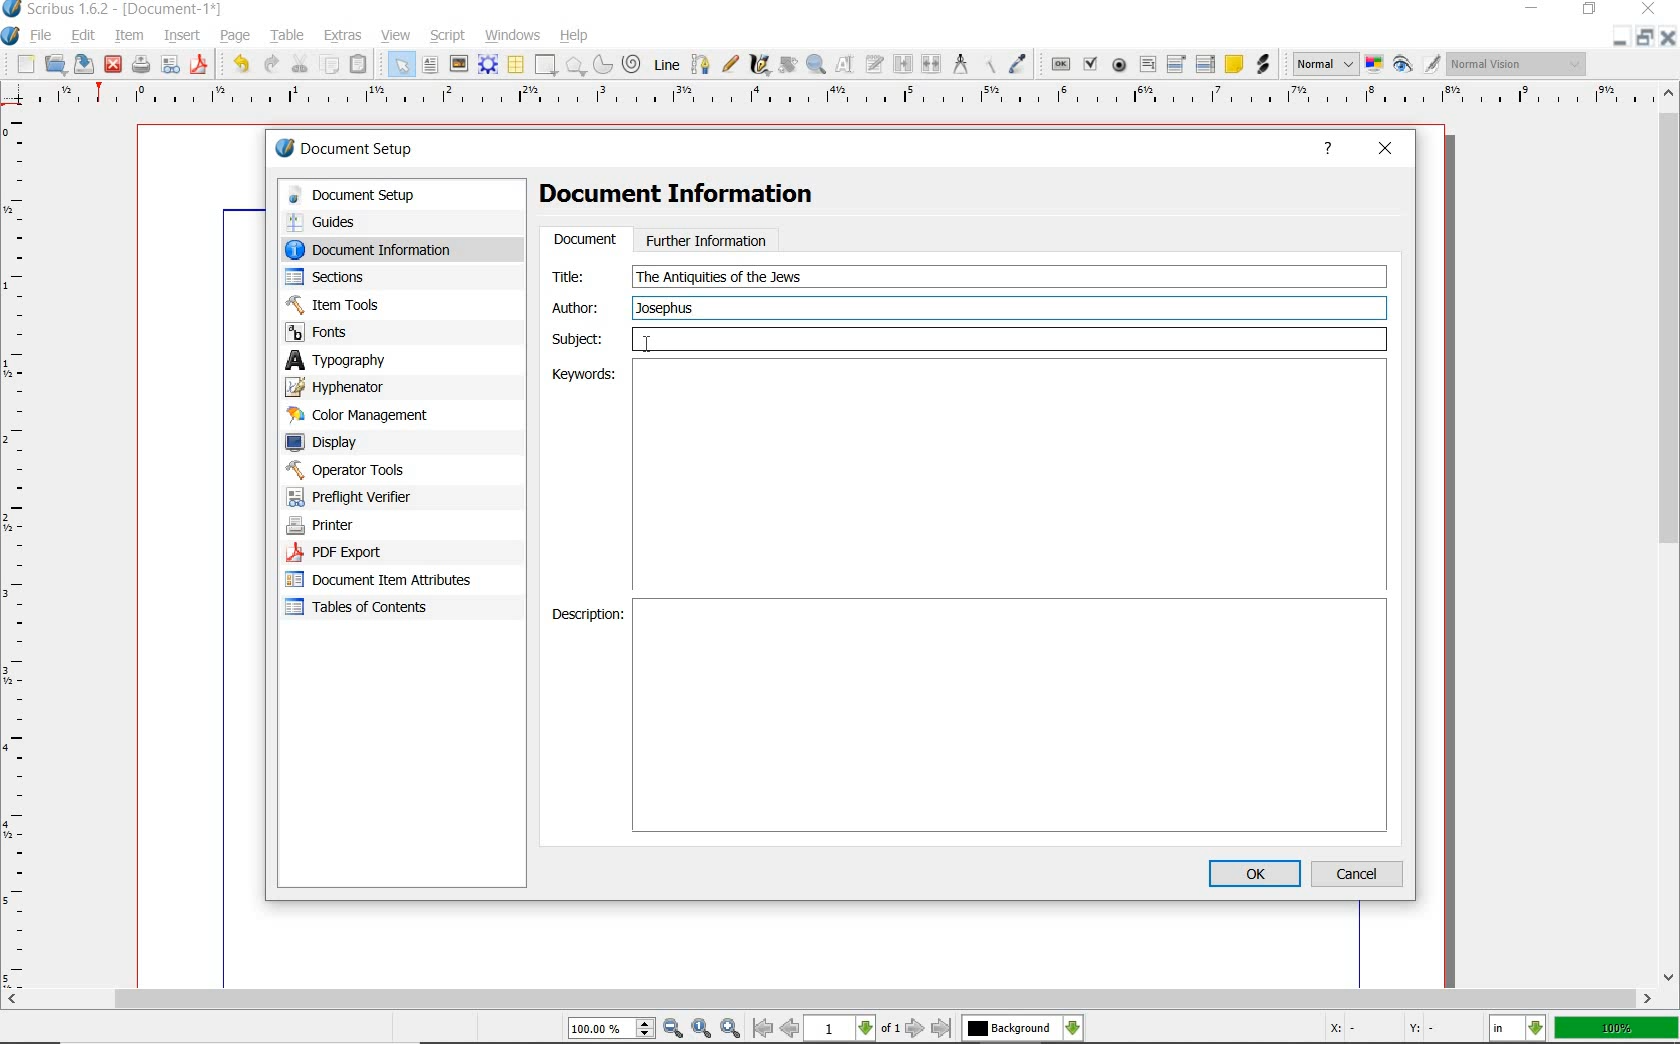 Image resolution: width=1680 pixels, height=1044 pixels. Describe the element at coordinates (1360, 873) in the screenshot. I see `cancel` at that location.